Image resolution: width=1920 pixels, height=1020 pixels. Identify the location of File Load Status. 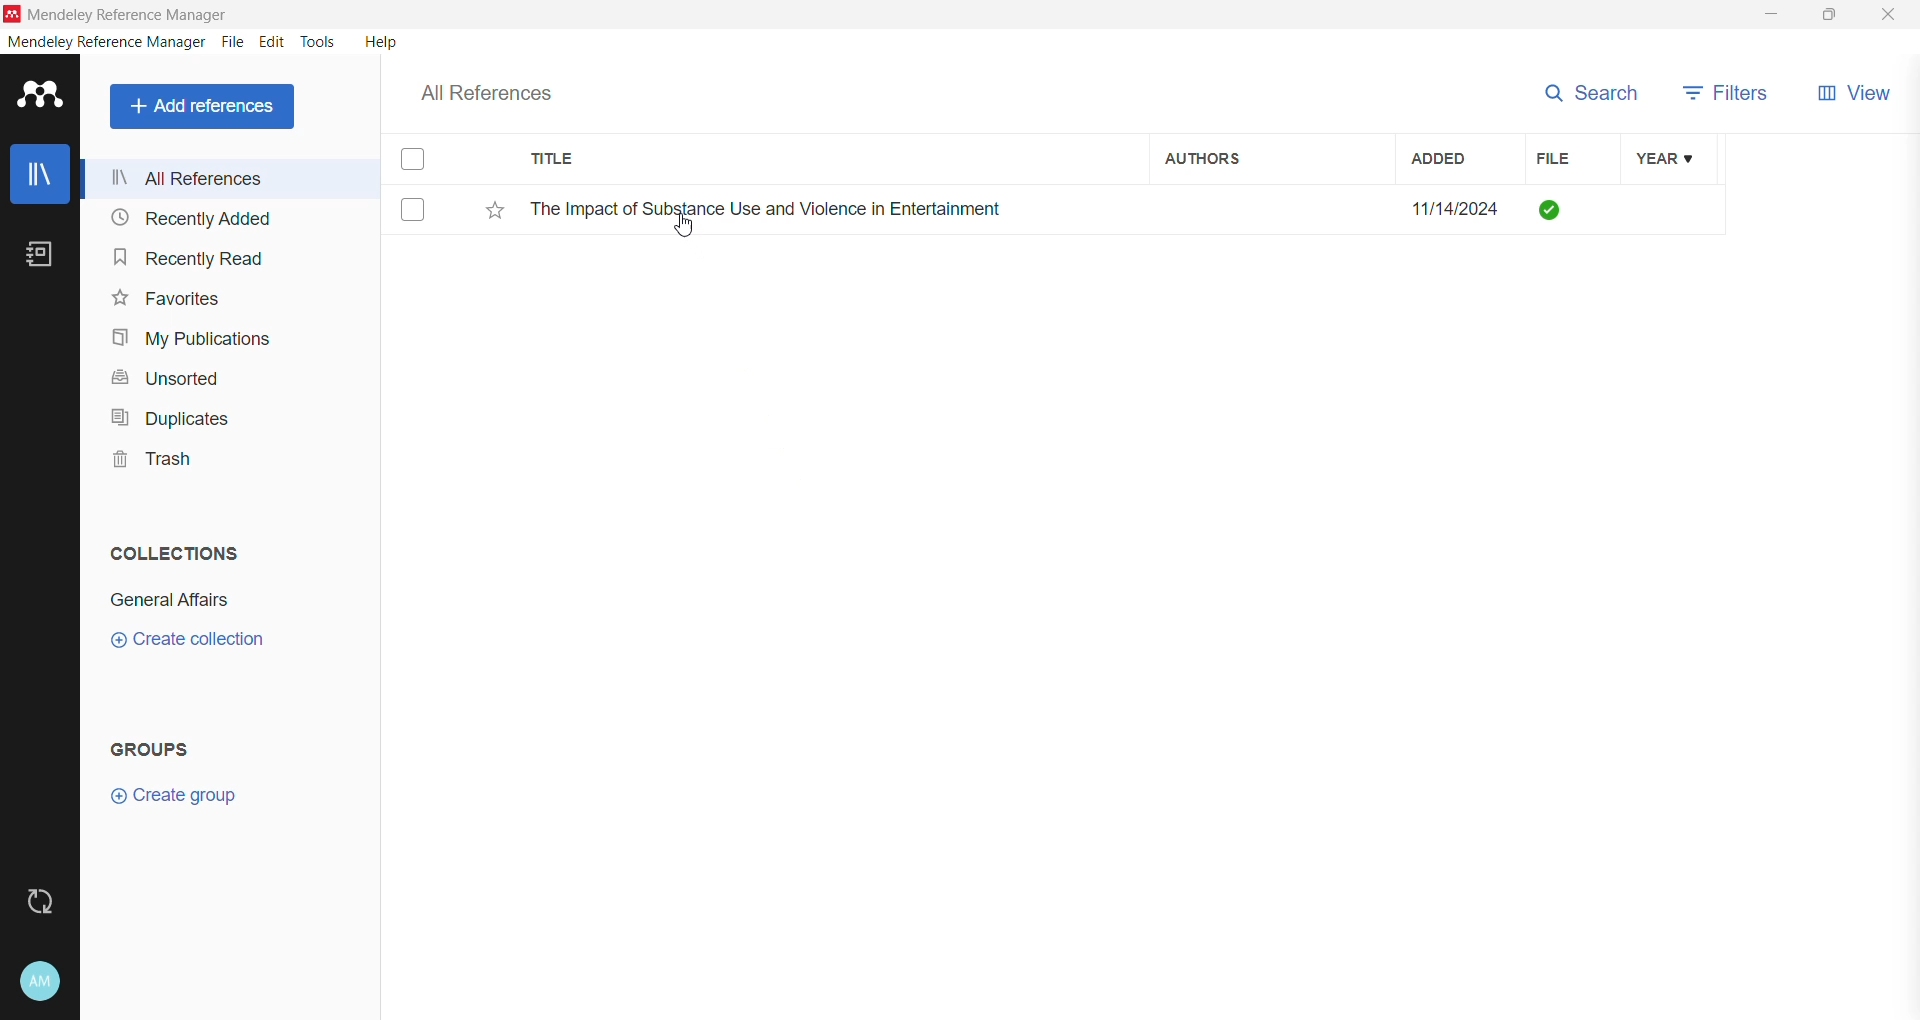
(1567, 208).